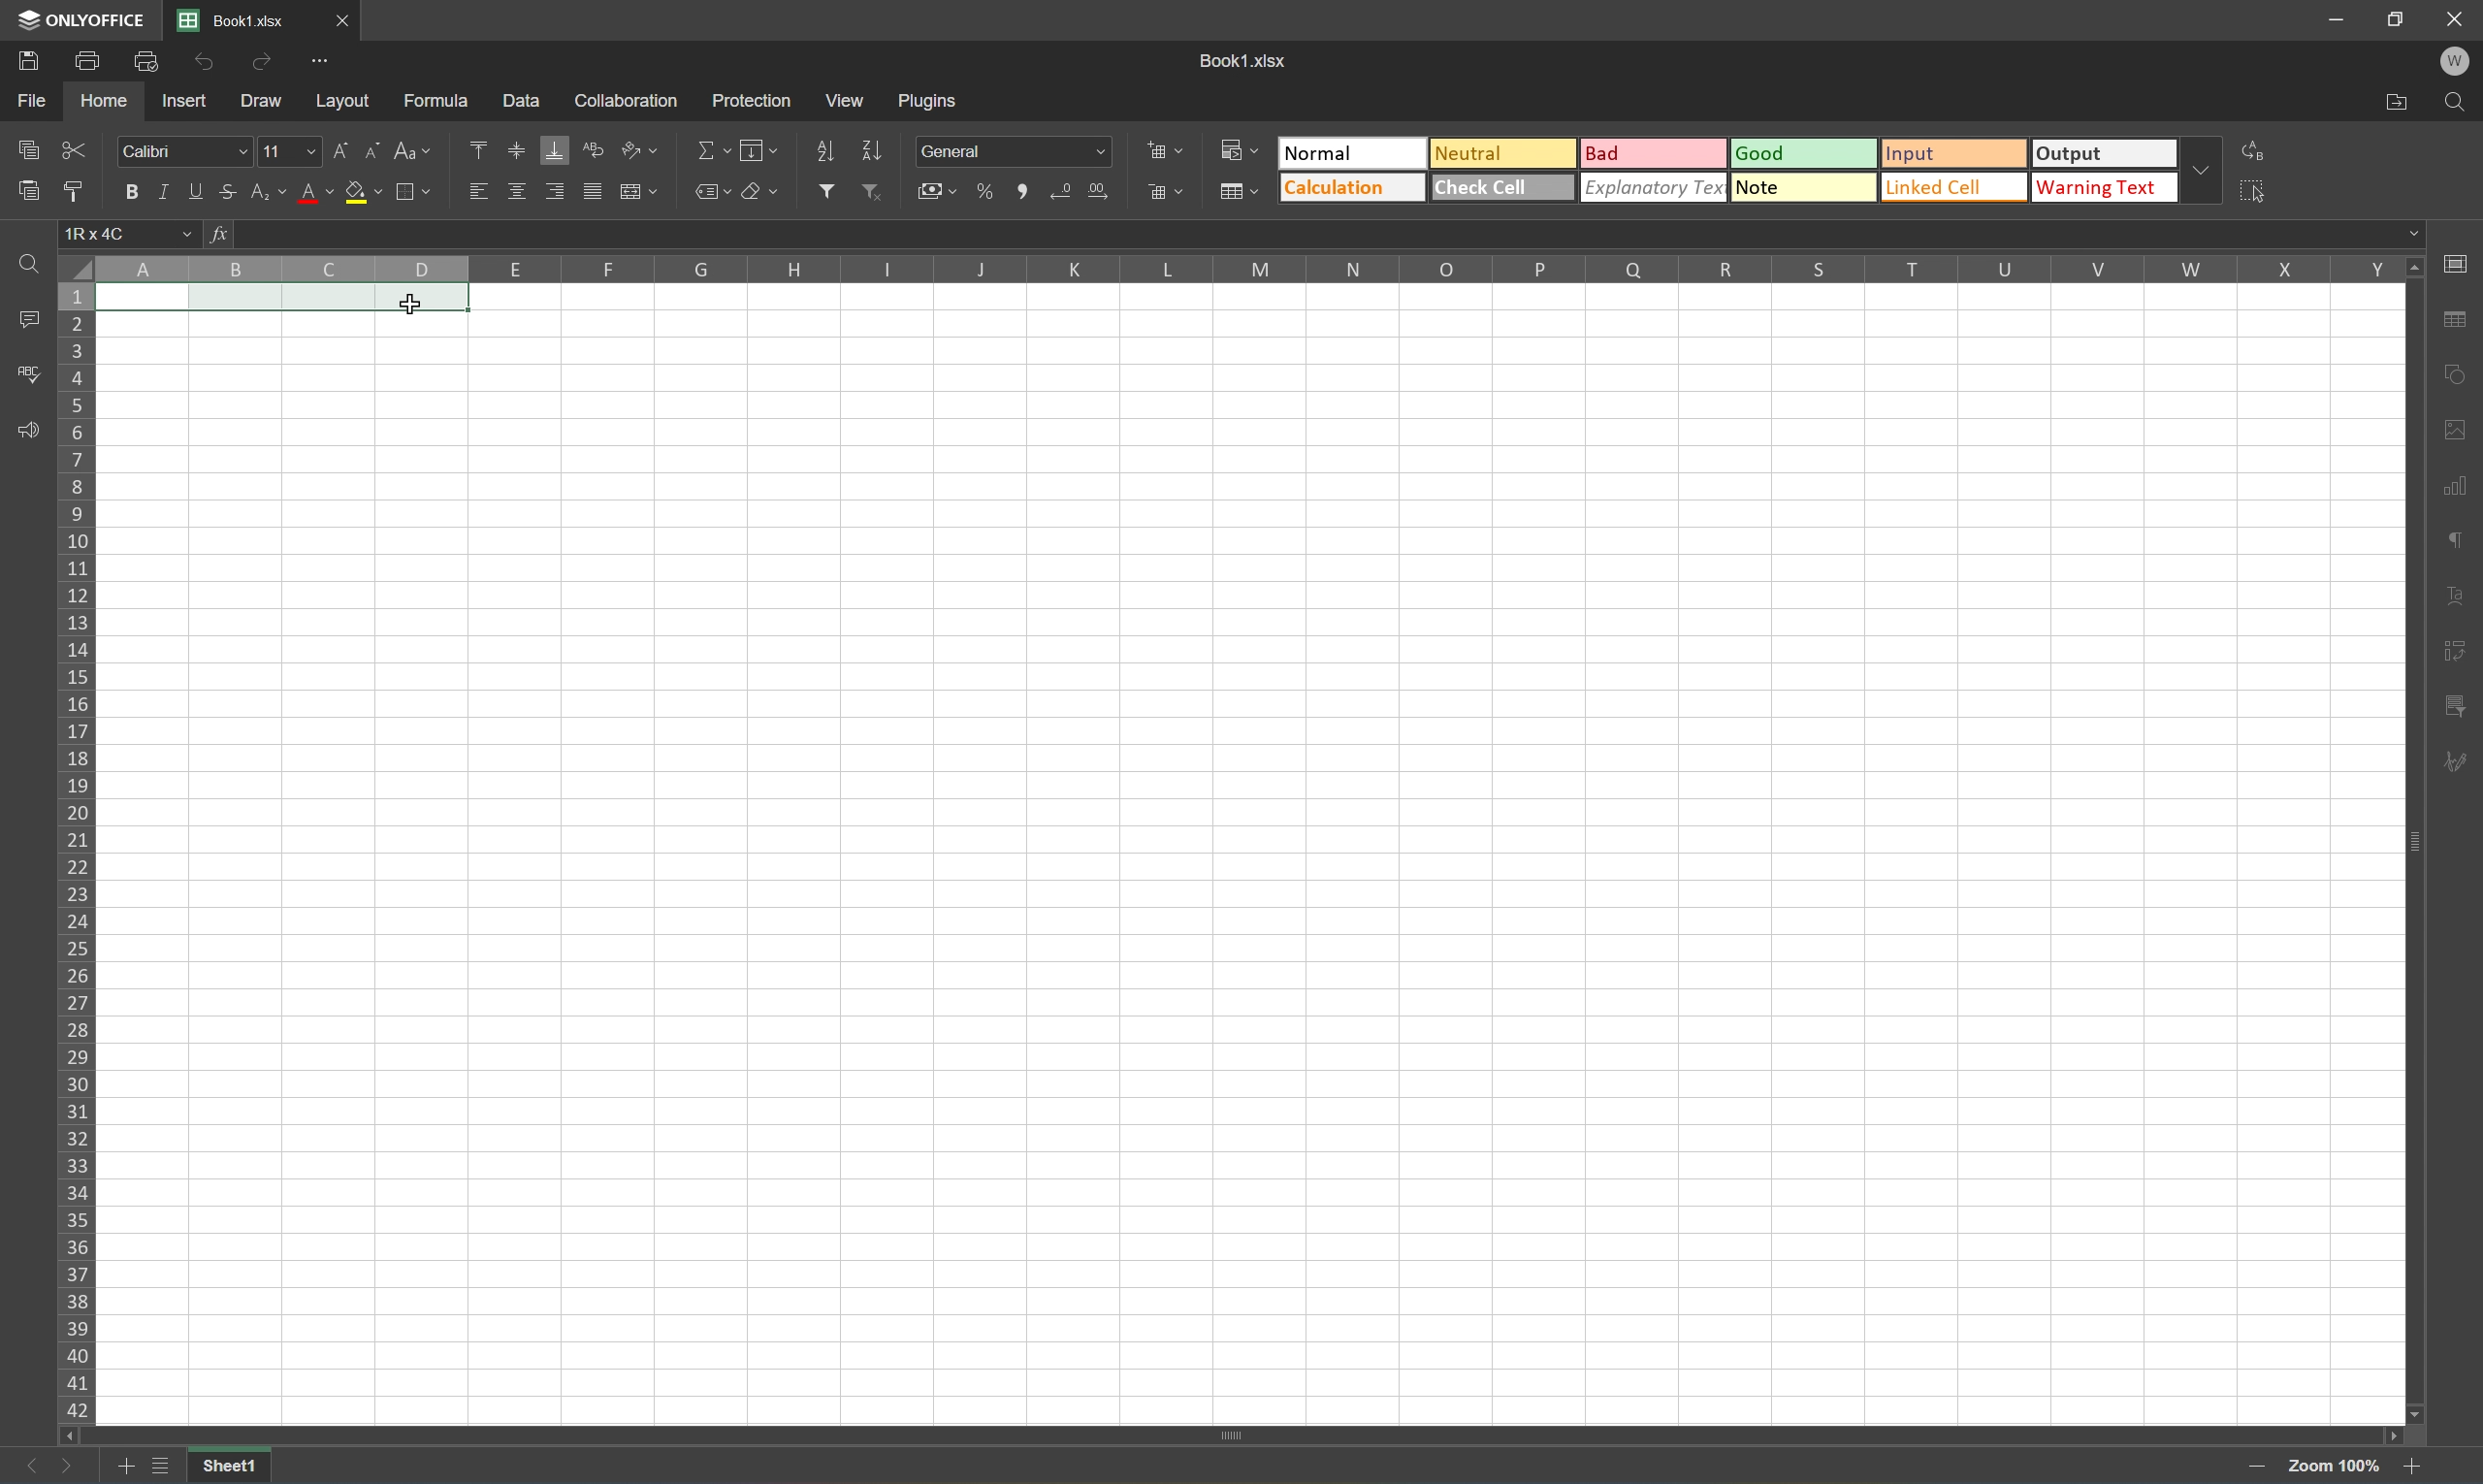  Describe the element at coordinates (207, 62) in the screenshot. I see `Undo` at that location.